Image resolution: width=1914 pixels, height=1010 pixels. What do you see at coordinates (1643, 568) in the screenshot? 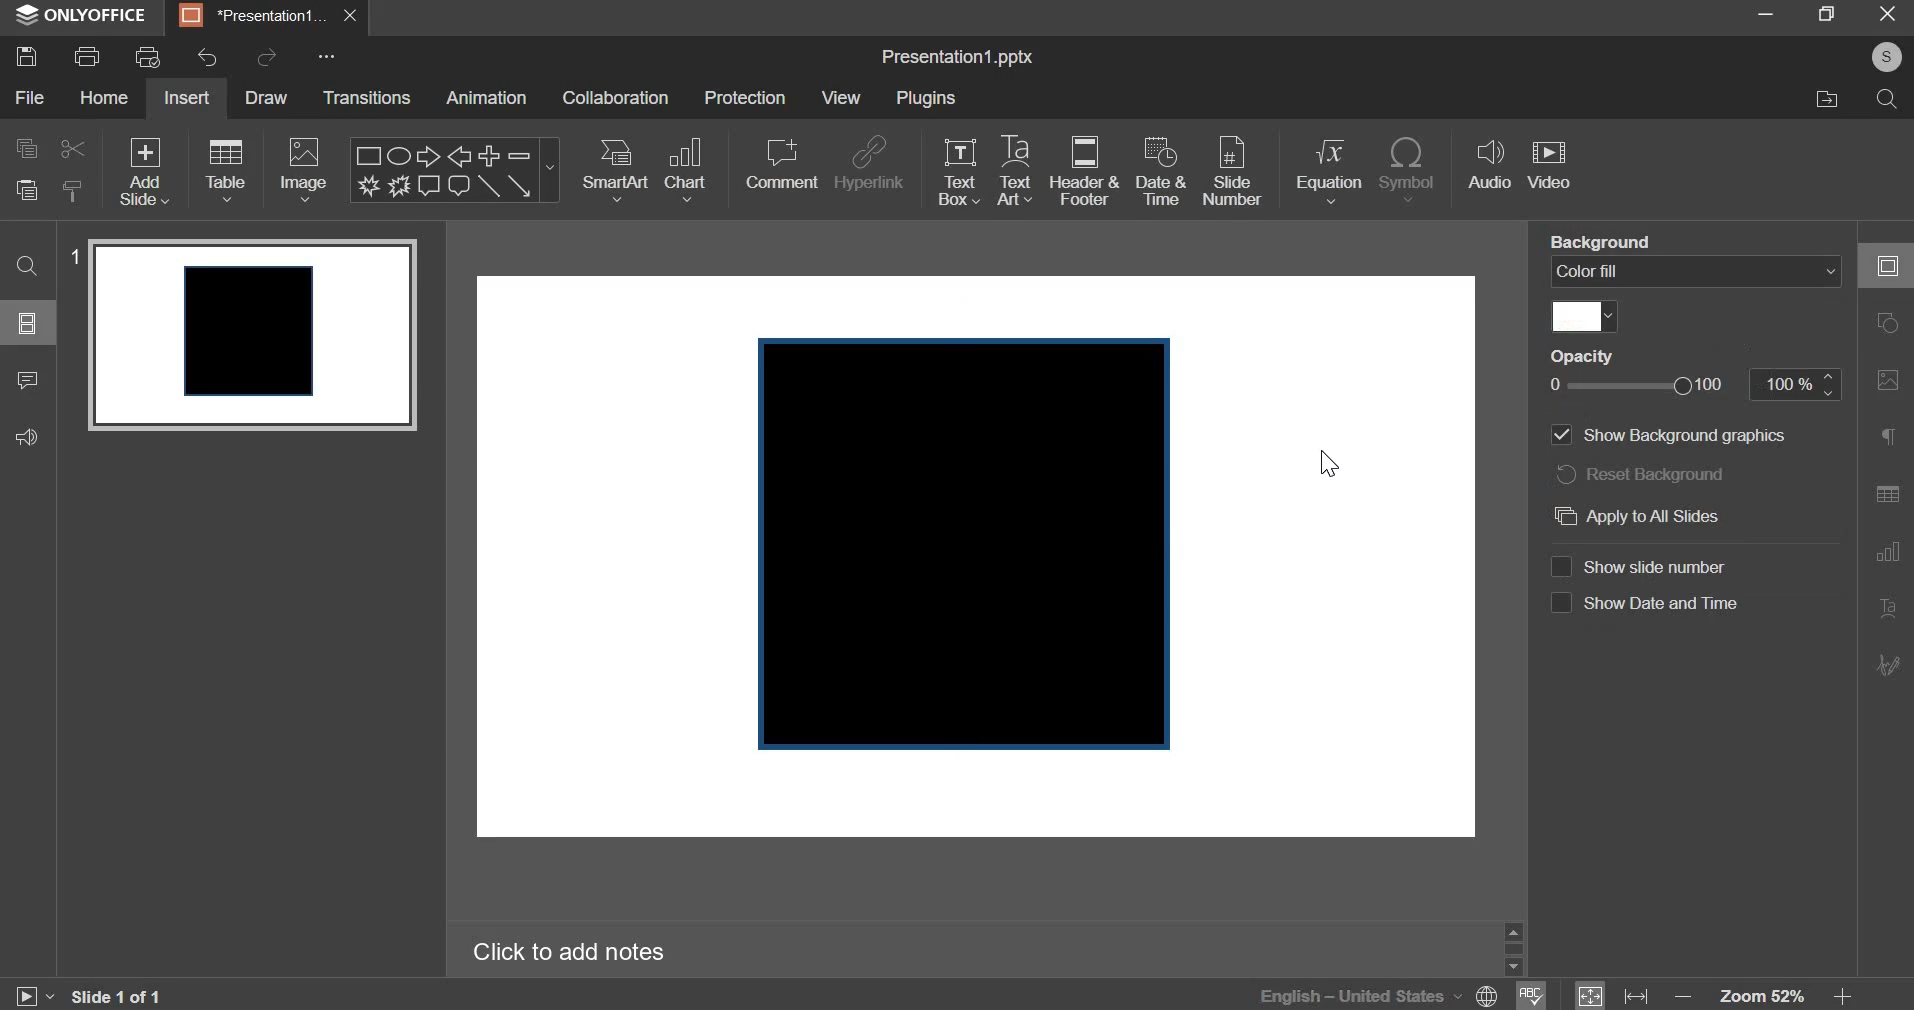
I see `show slide number` at bounding box center [1643, 568].